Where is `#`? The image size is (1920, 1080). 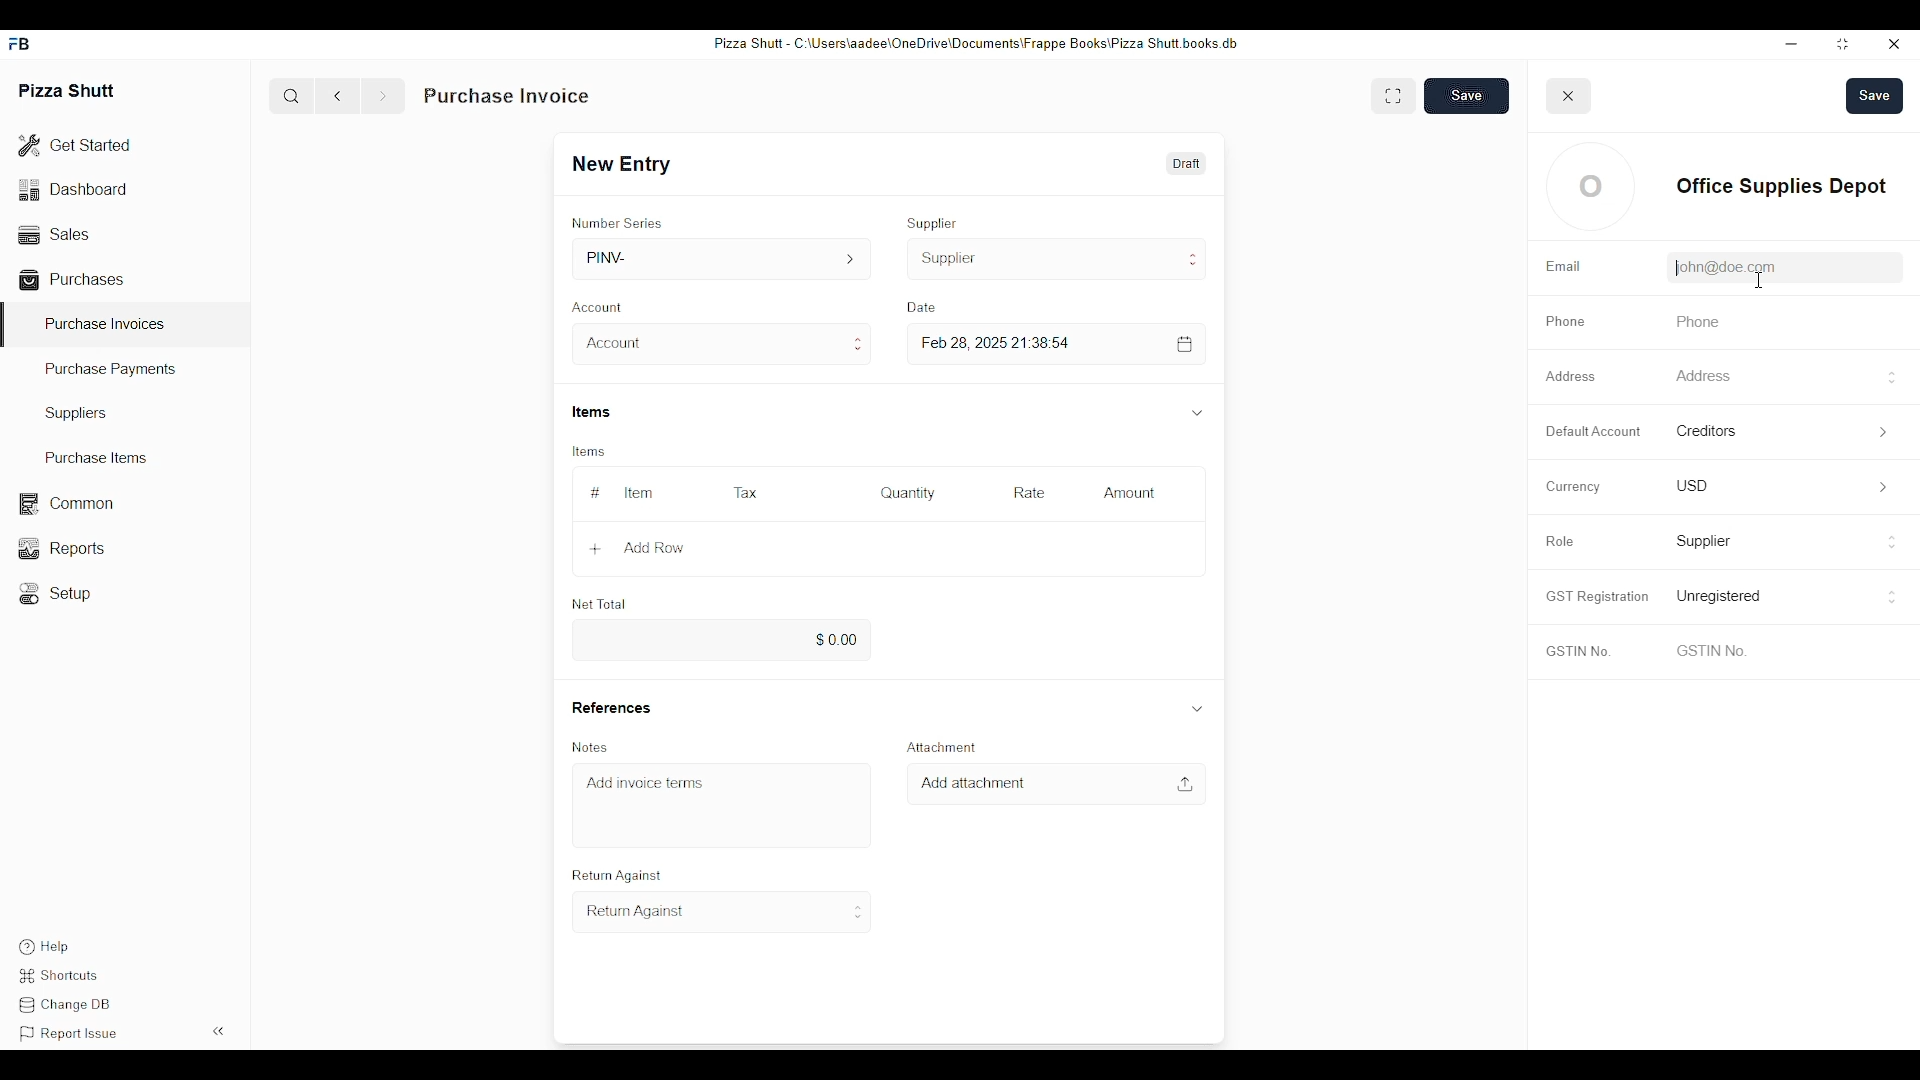
# is located at coordinates (596, 493).